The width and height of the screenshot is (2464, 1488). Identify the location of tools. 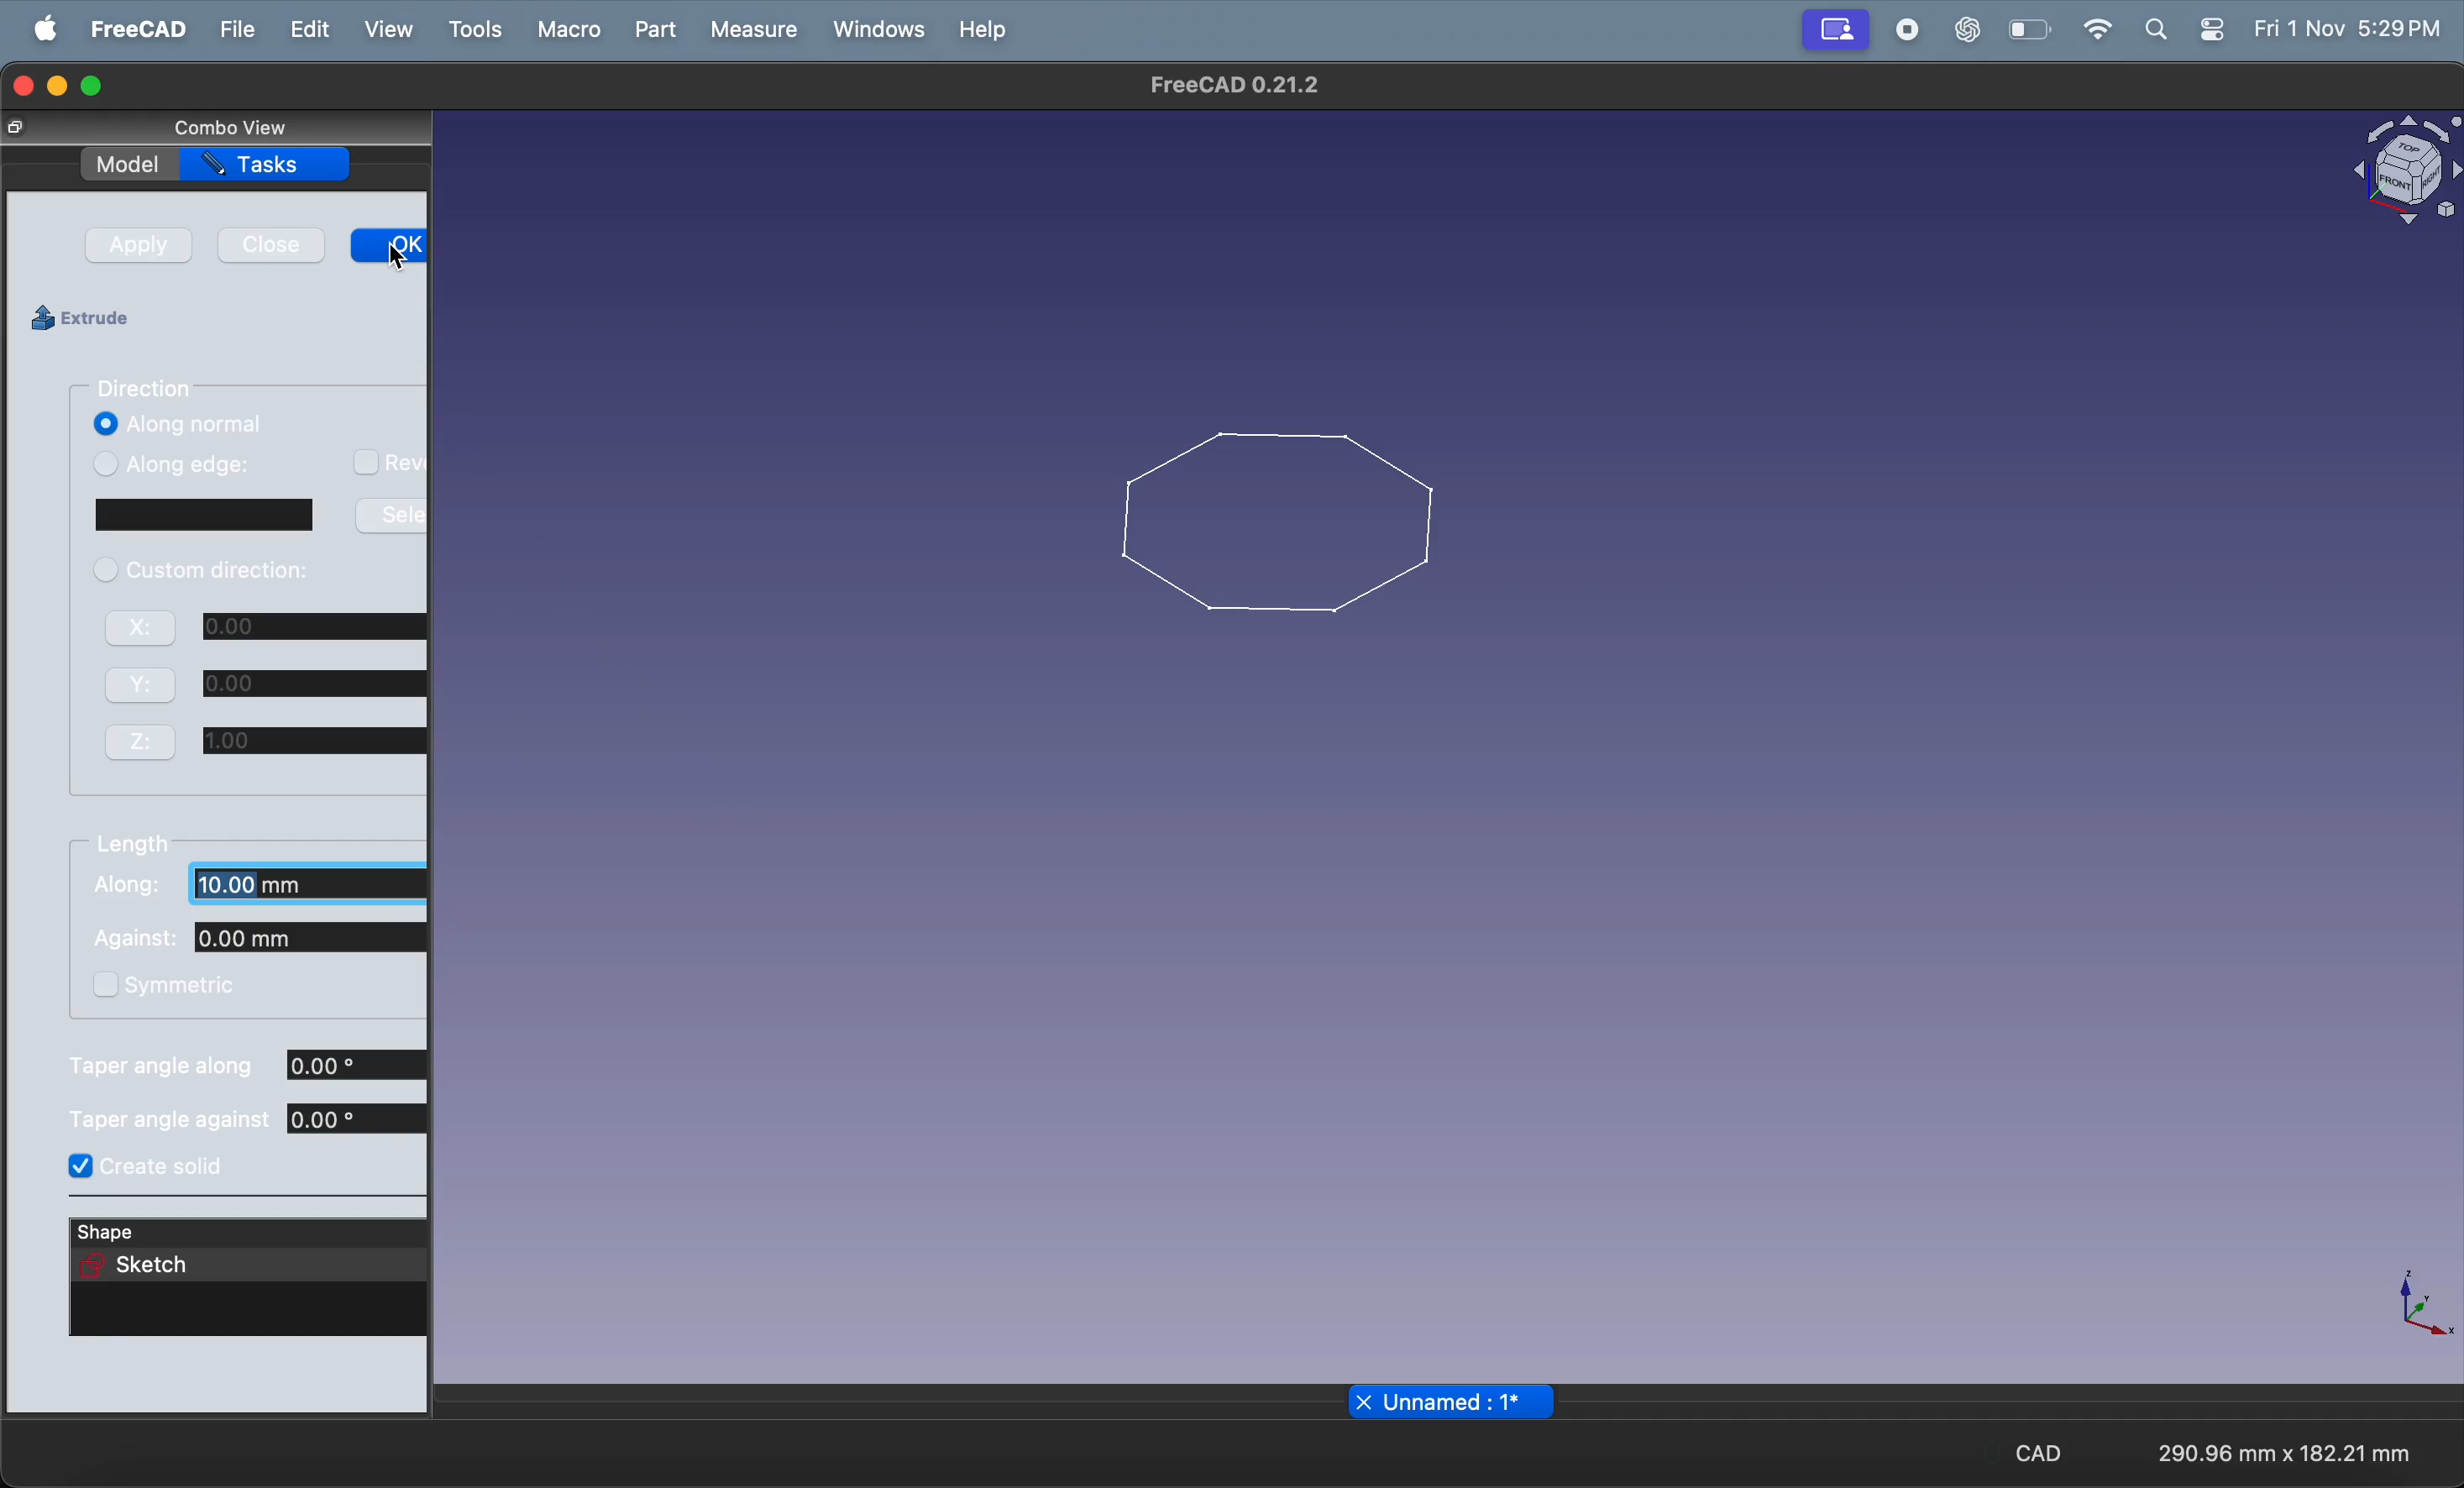
(472, 29).